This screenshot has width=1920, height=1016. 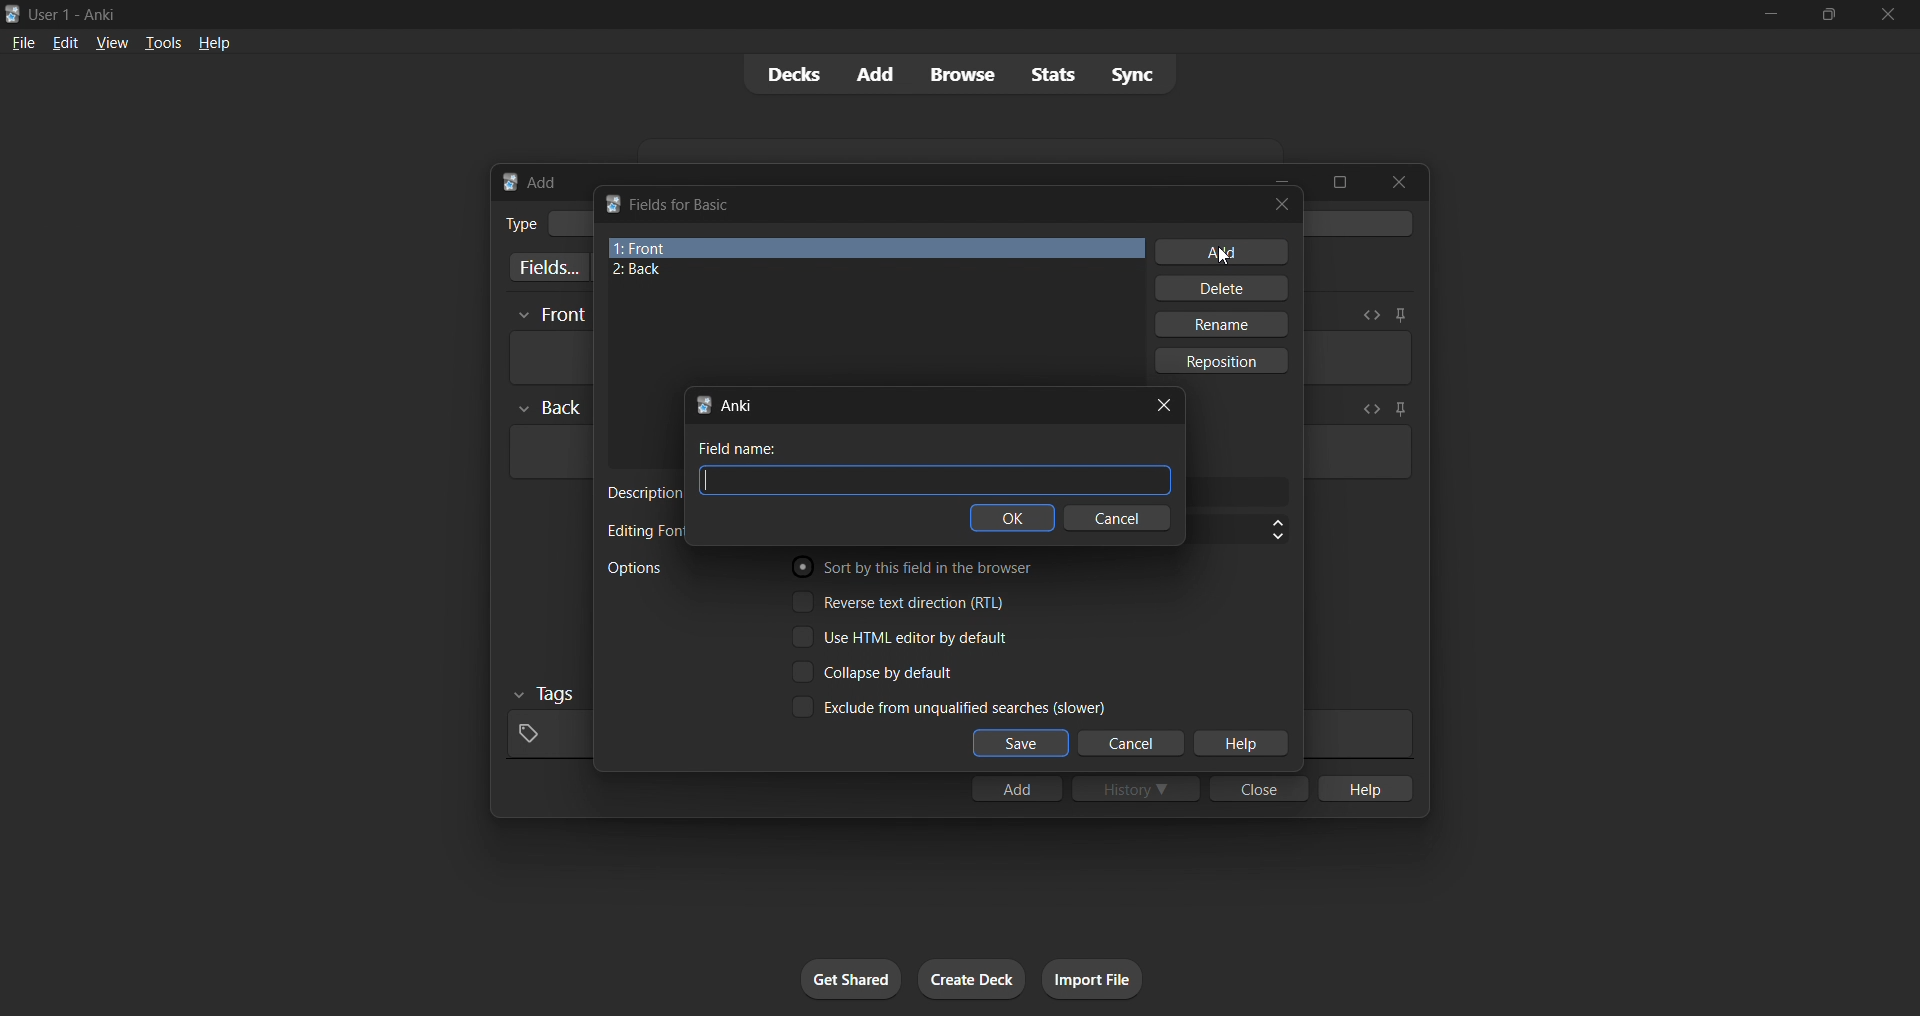 I want to click on Anki logo, so click(x=703, y=405).